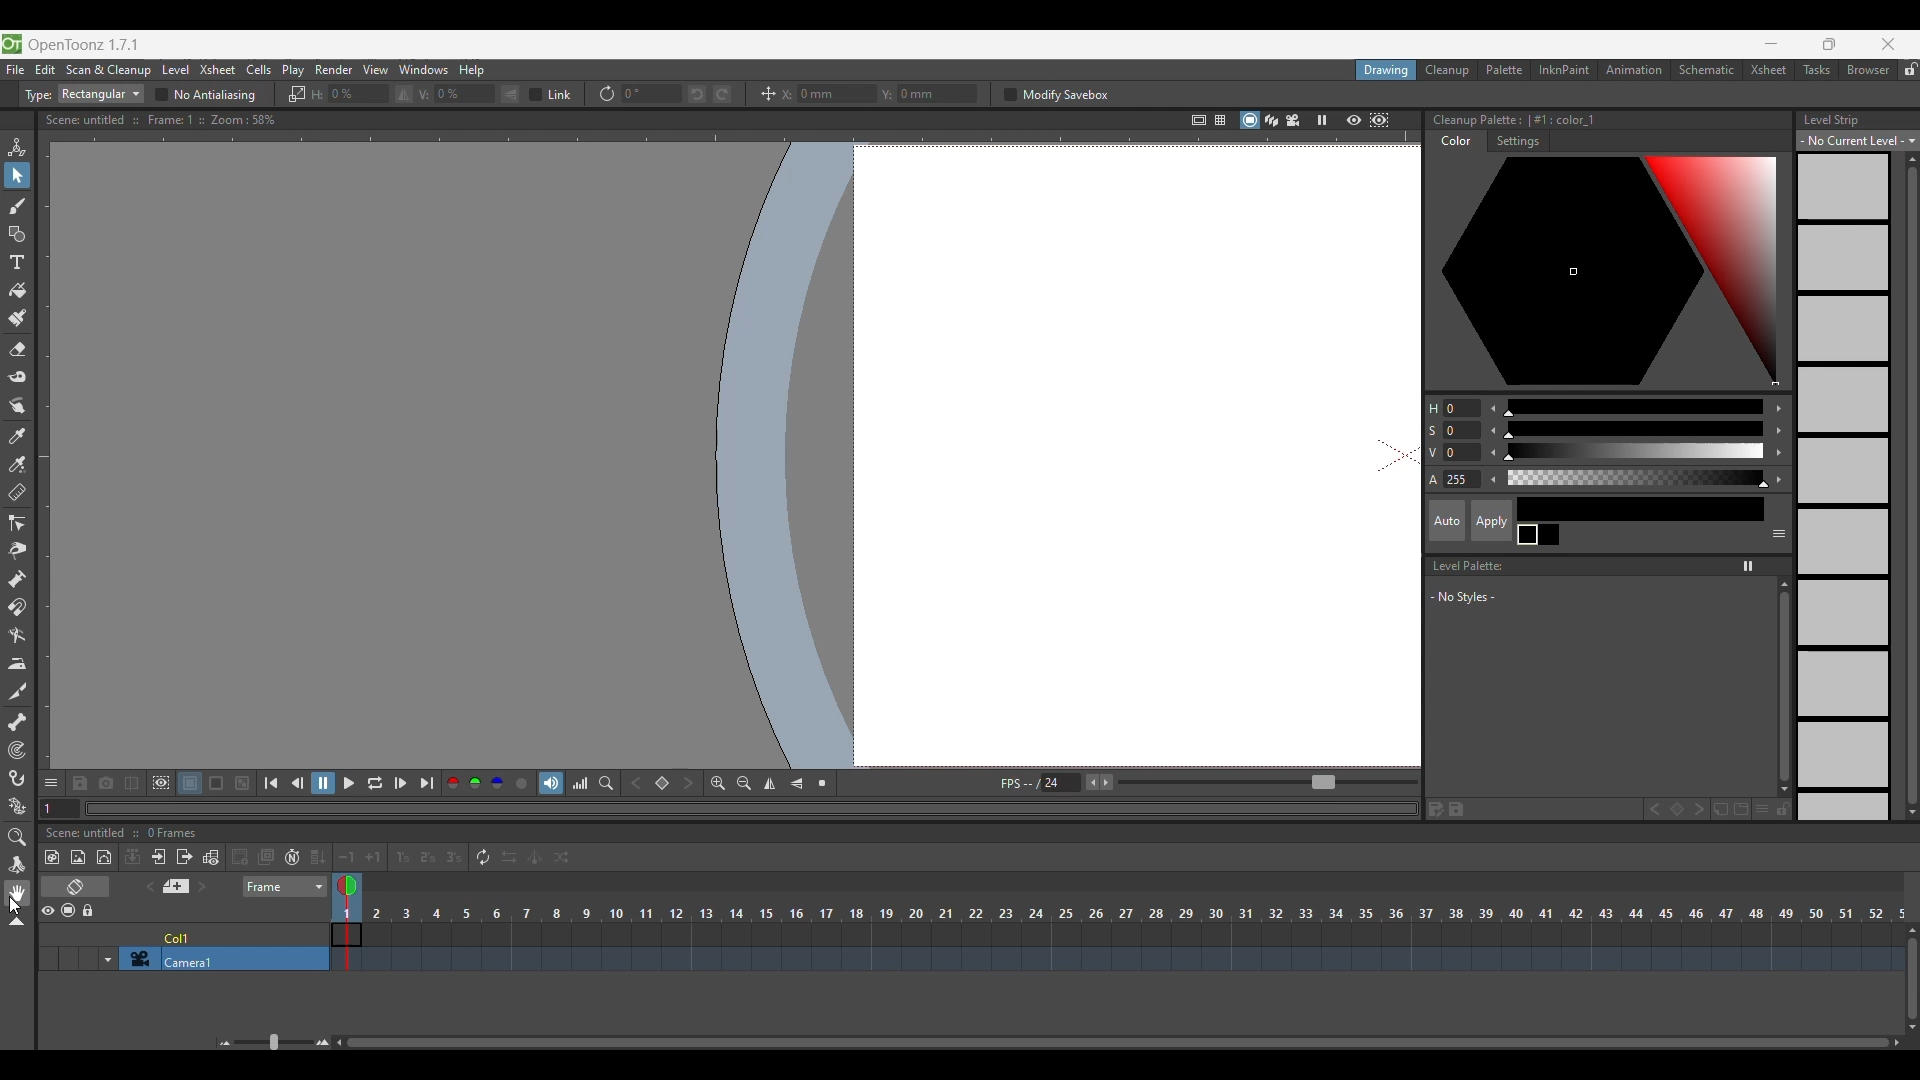 The width and height of the screenshot is (1920, 1080). Describe the element at coordinates (1272, 120) in the screenshot. I see `3D view` at that location.